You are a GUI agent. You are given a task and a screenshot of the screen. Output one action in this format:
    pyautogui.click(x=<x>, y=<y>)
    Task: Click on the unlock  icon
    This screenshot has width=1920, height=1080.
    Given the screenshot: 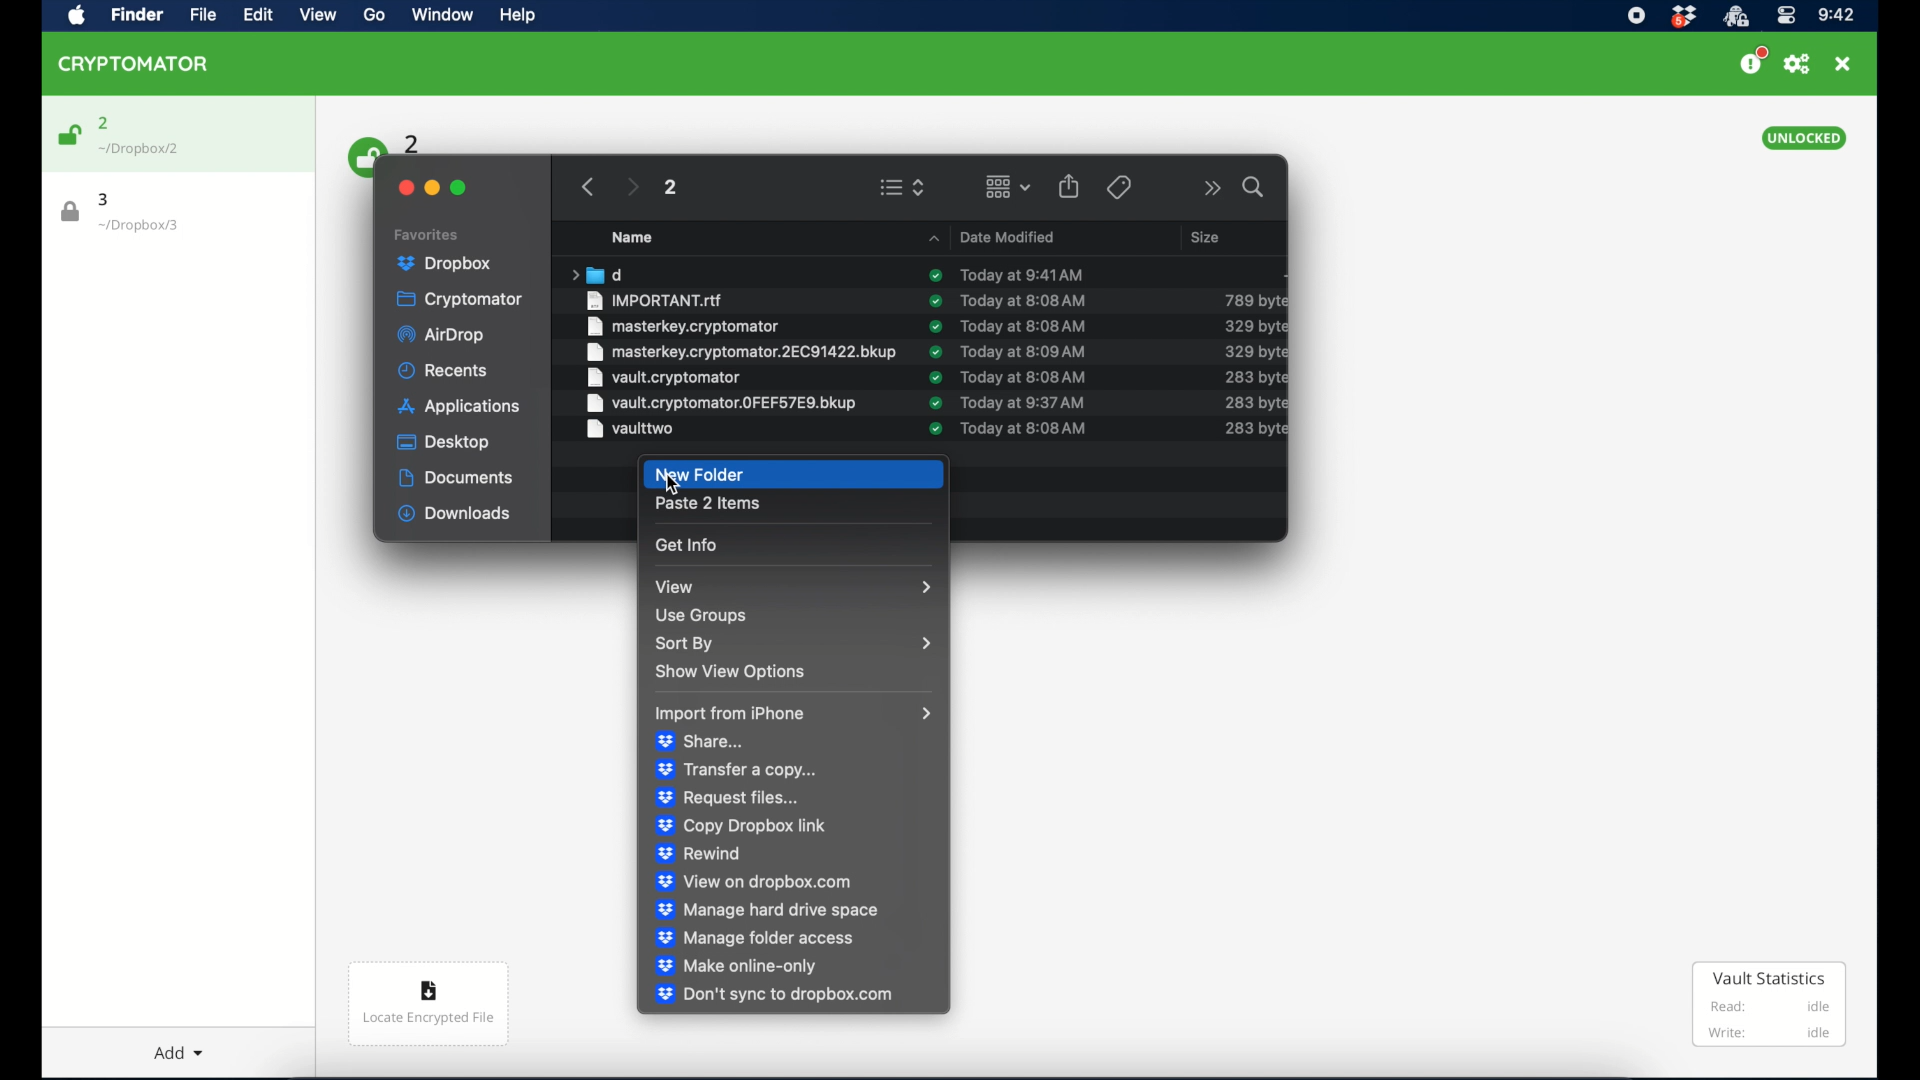 What is the action you would take?
    pyautogui.click(x=68, y=135)
    